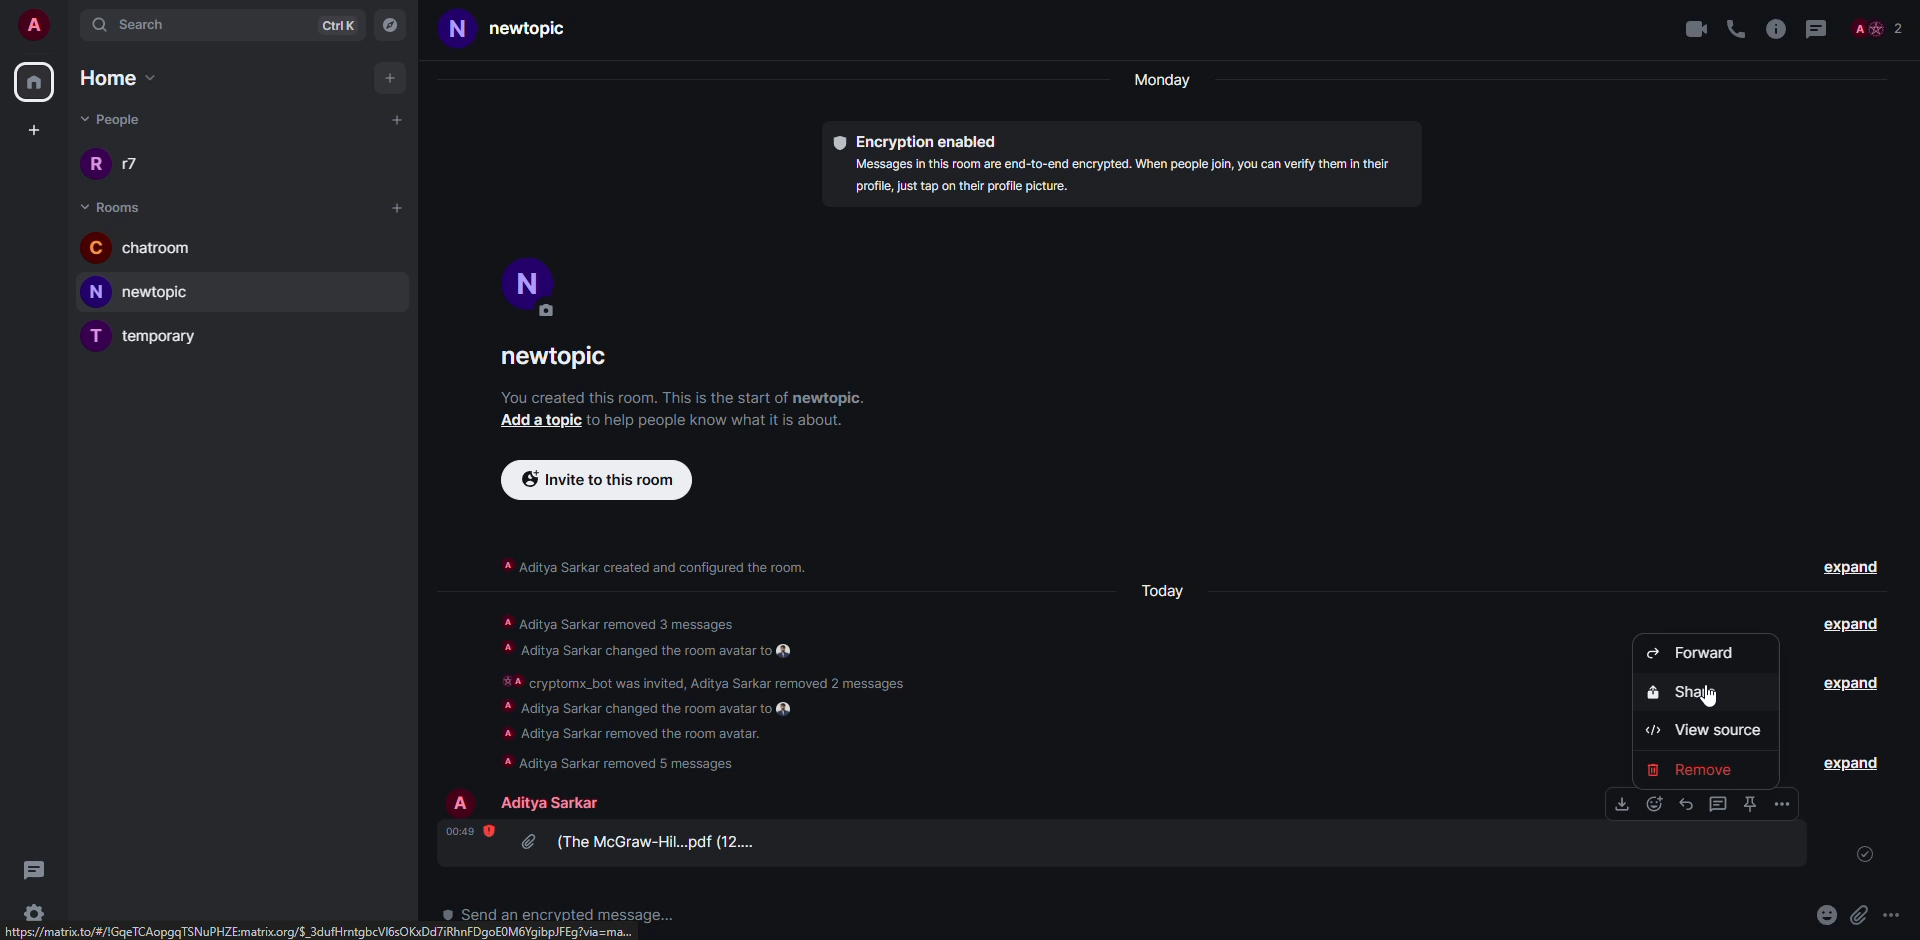  I want to click on emoji, so click(1655, 804).